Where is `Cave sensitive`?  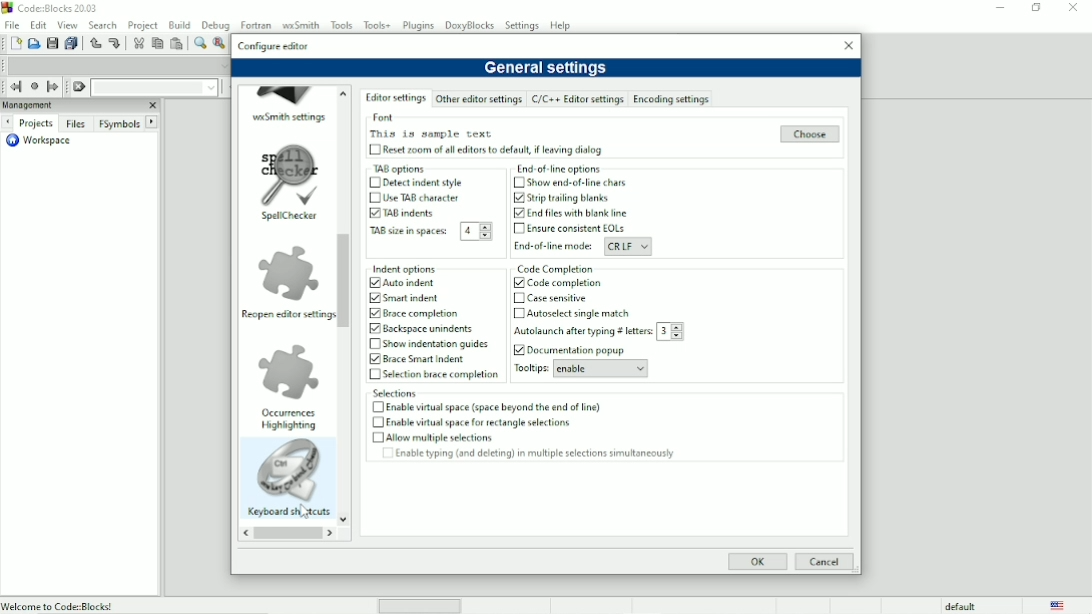
Cave sensitive is located at coordinates (558, 297).